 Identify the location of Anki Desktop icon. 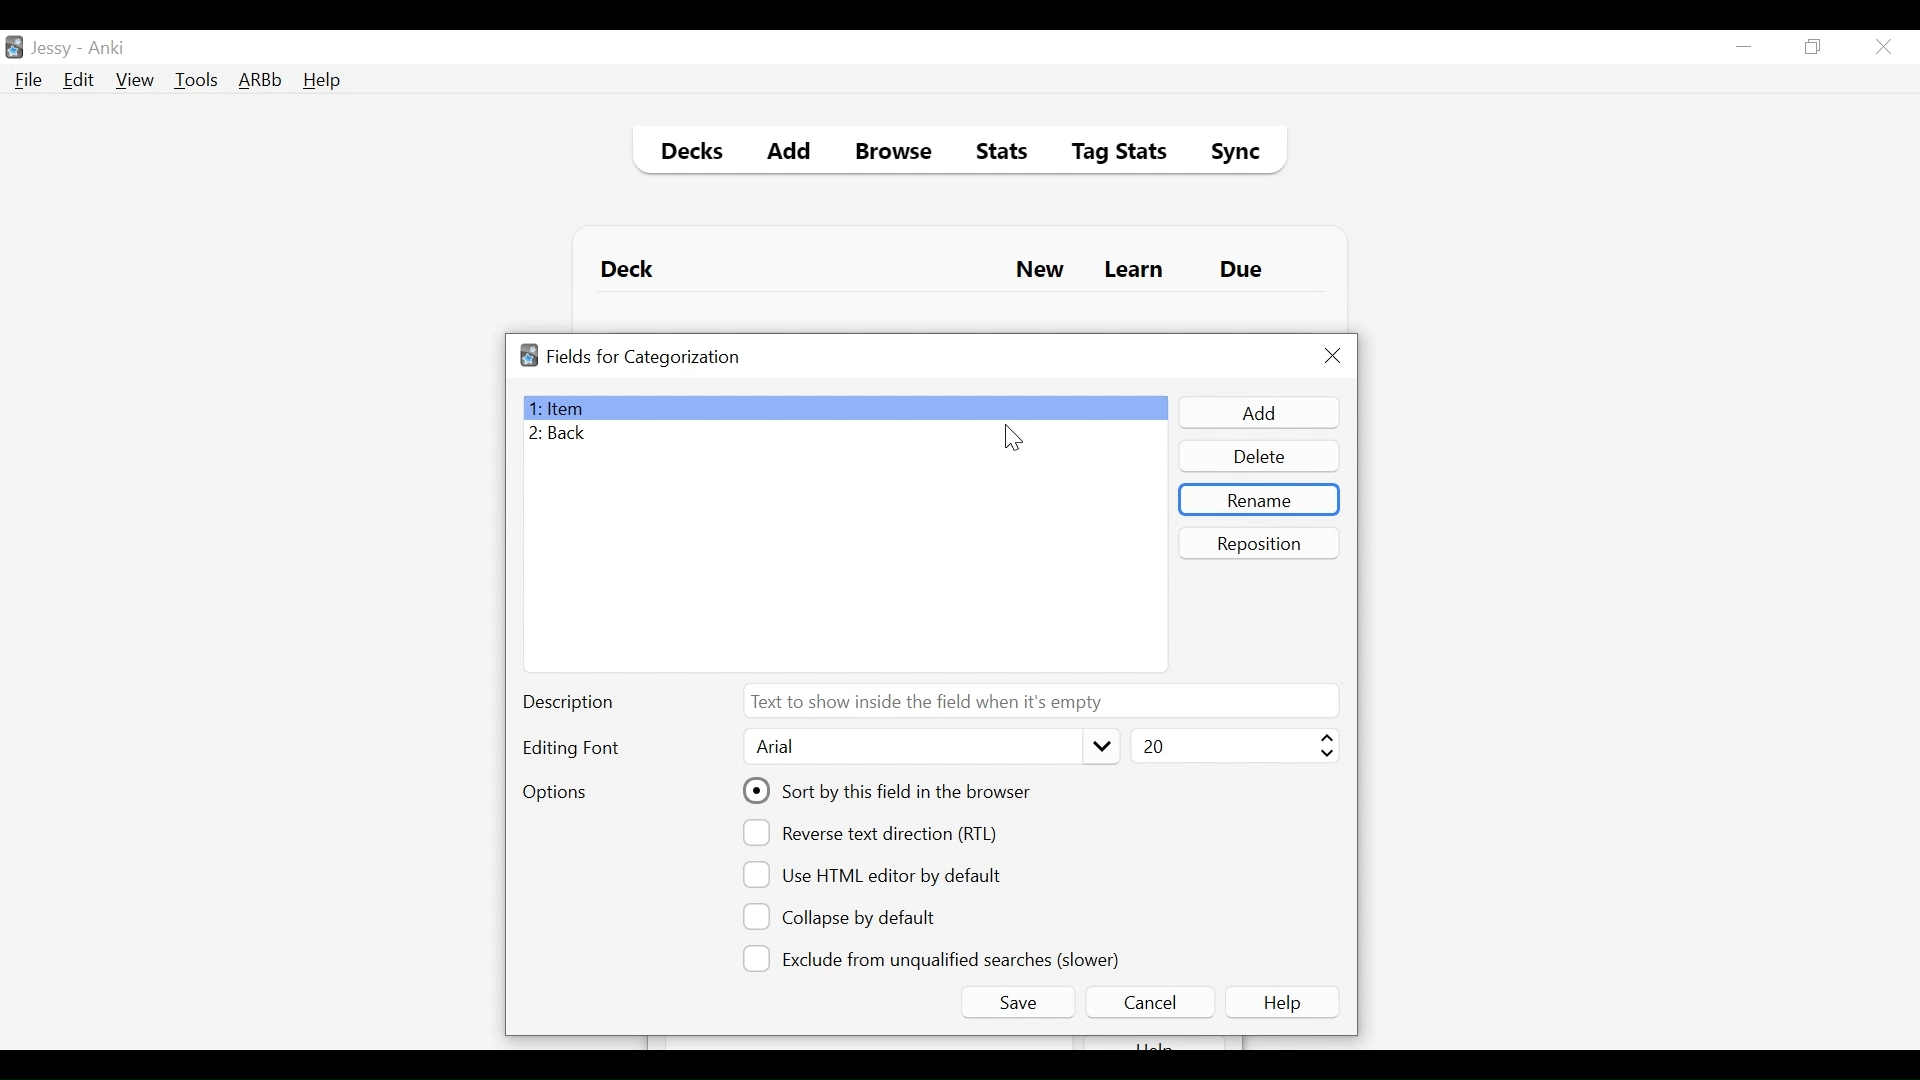
(14, 48).